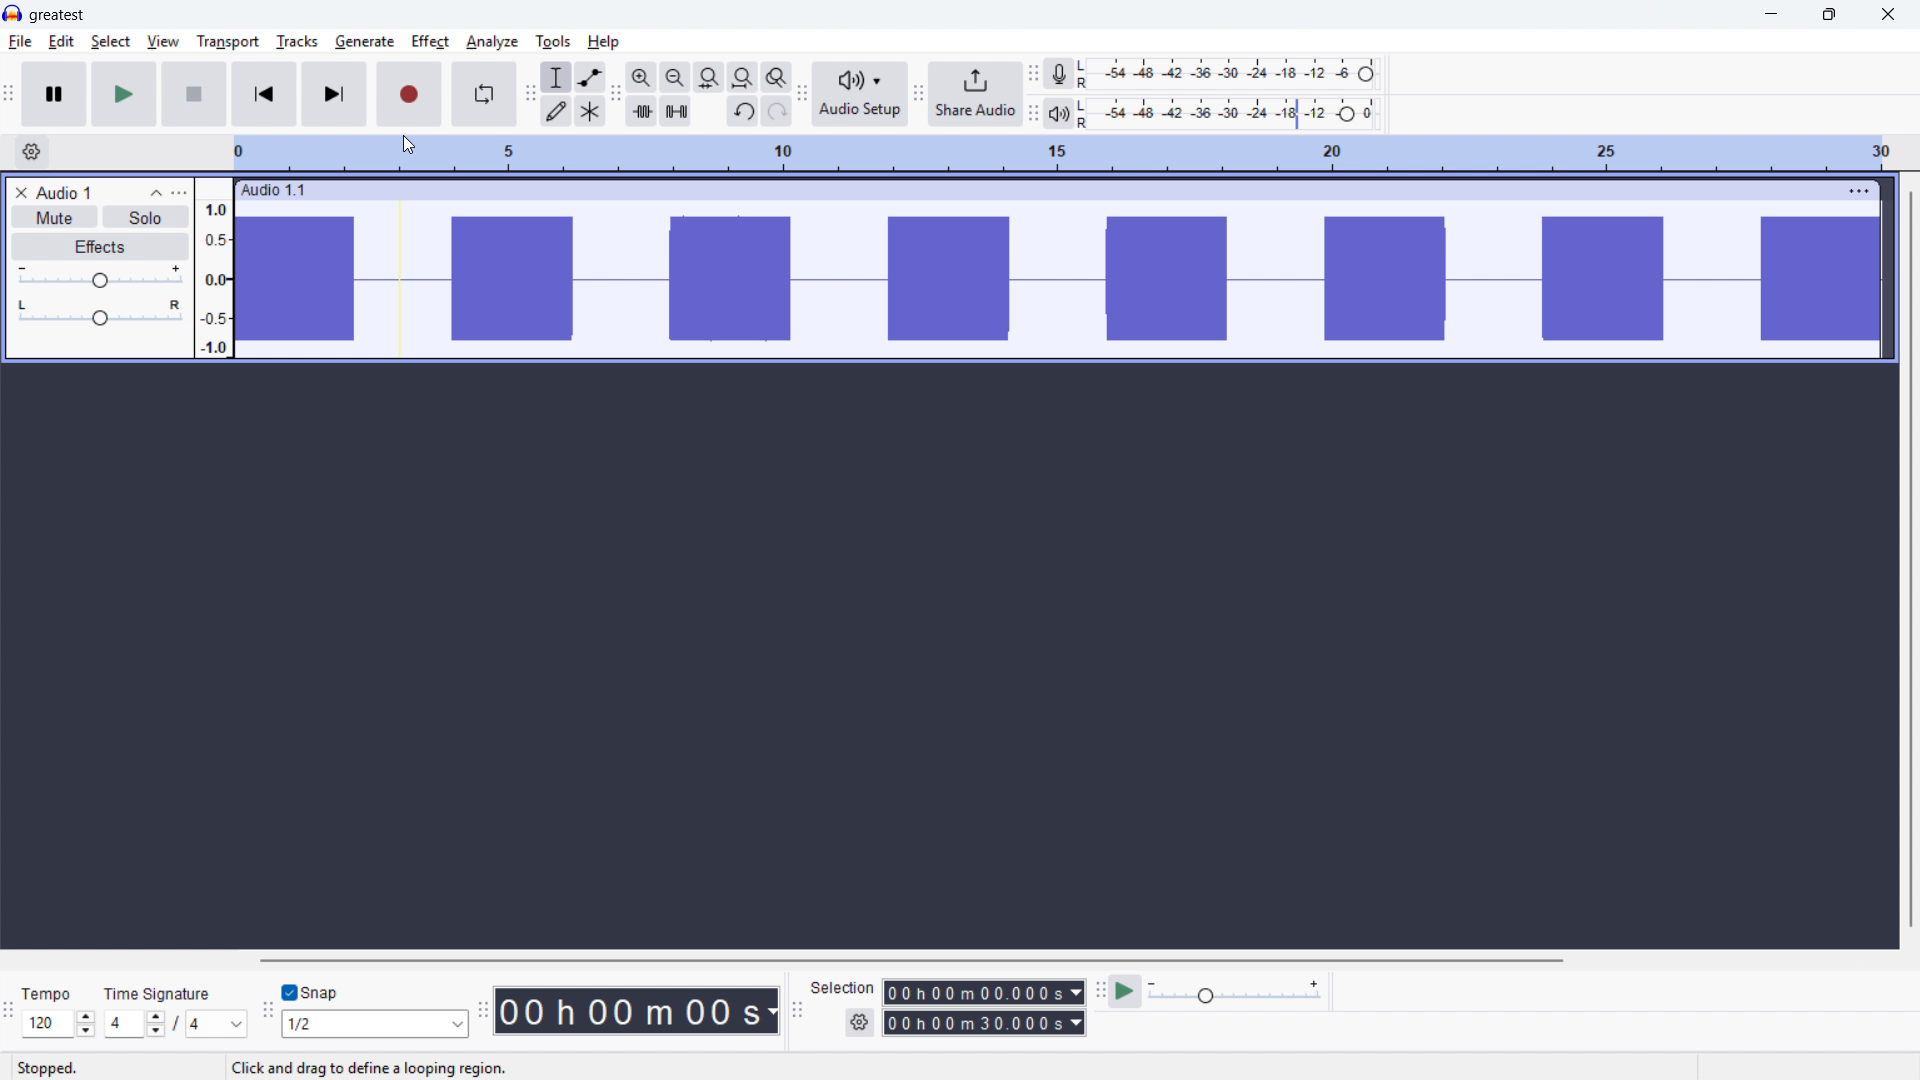 The width and height of the screenshot is (1920, 1080). Describe the element at coordinates (57, 15) in the screenshot. I see `greatest` at that location.